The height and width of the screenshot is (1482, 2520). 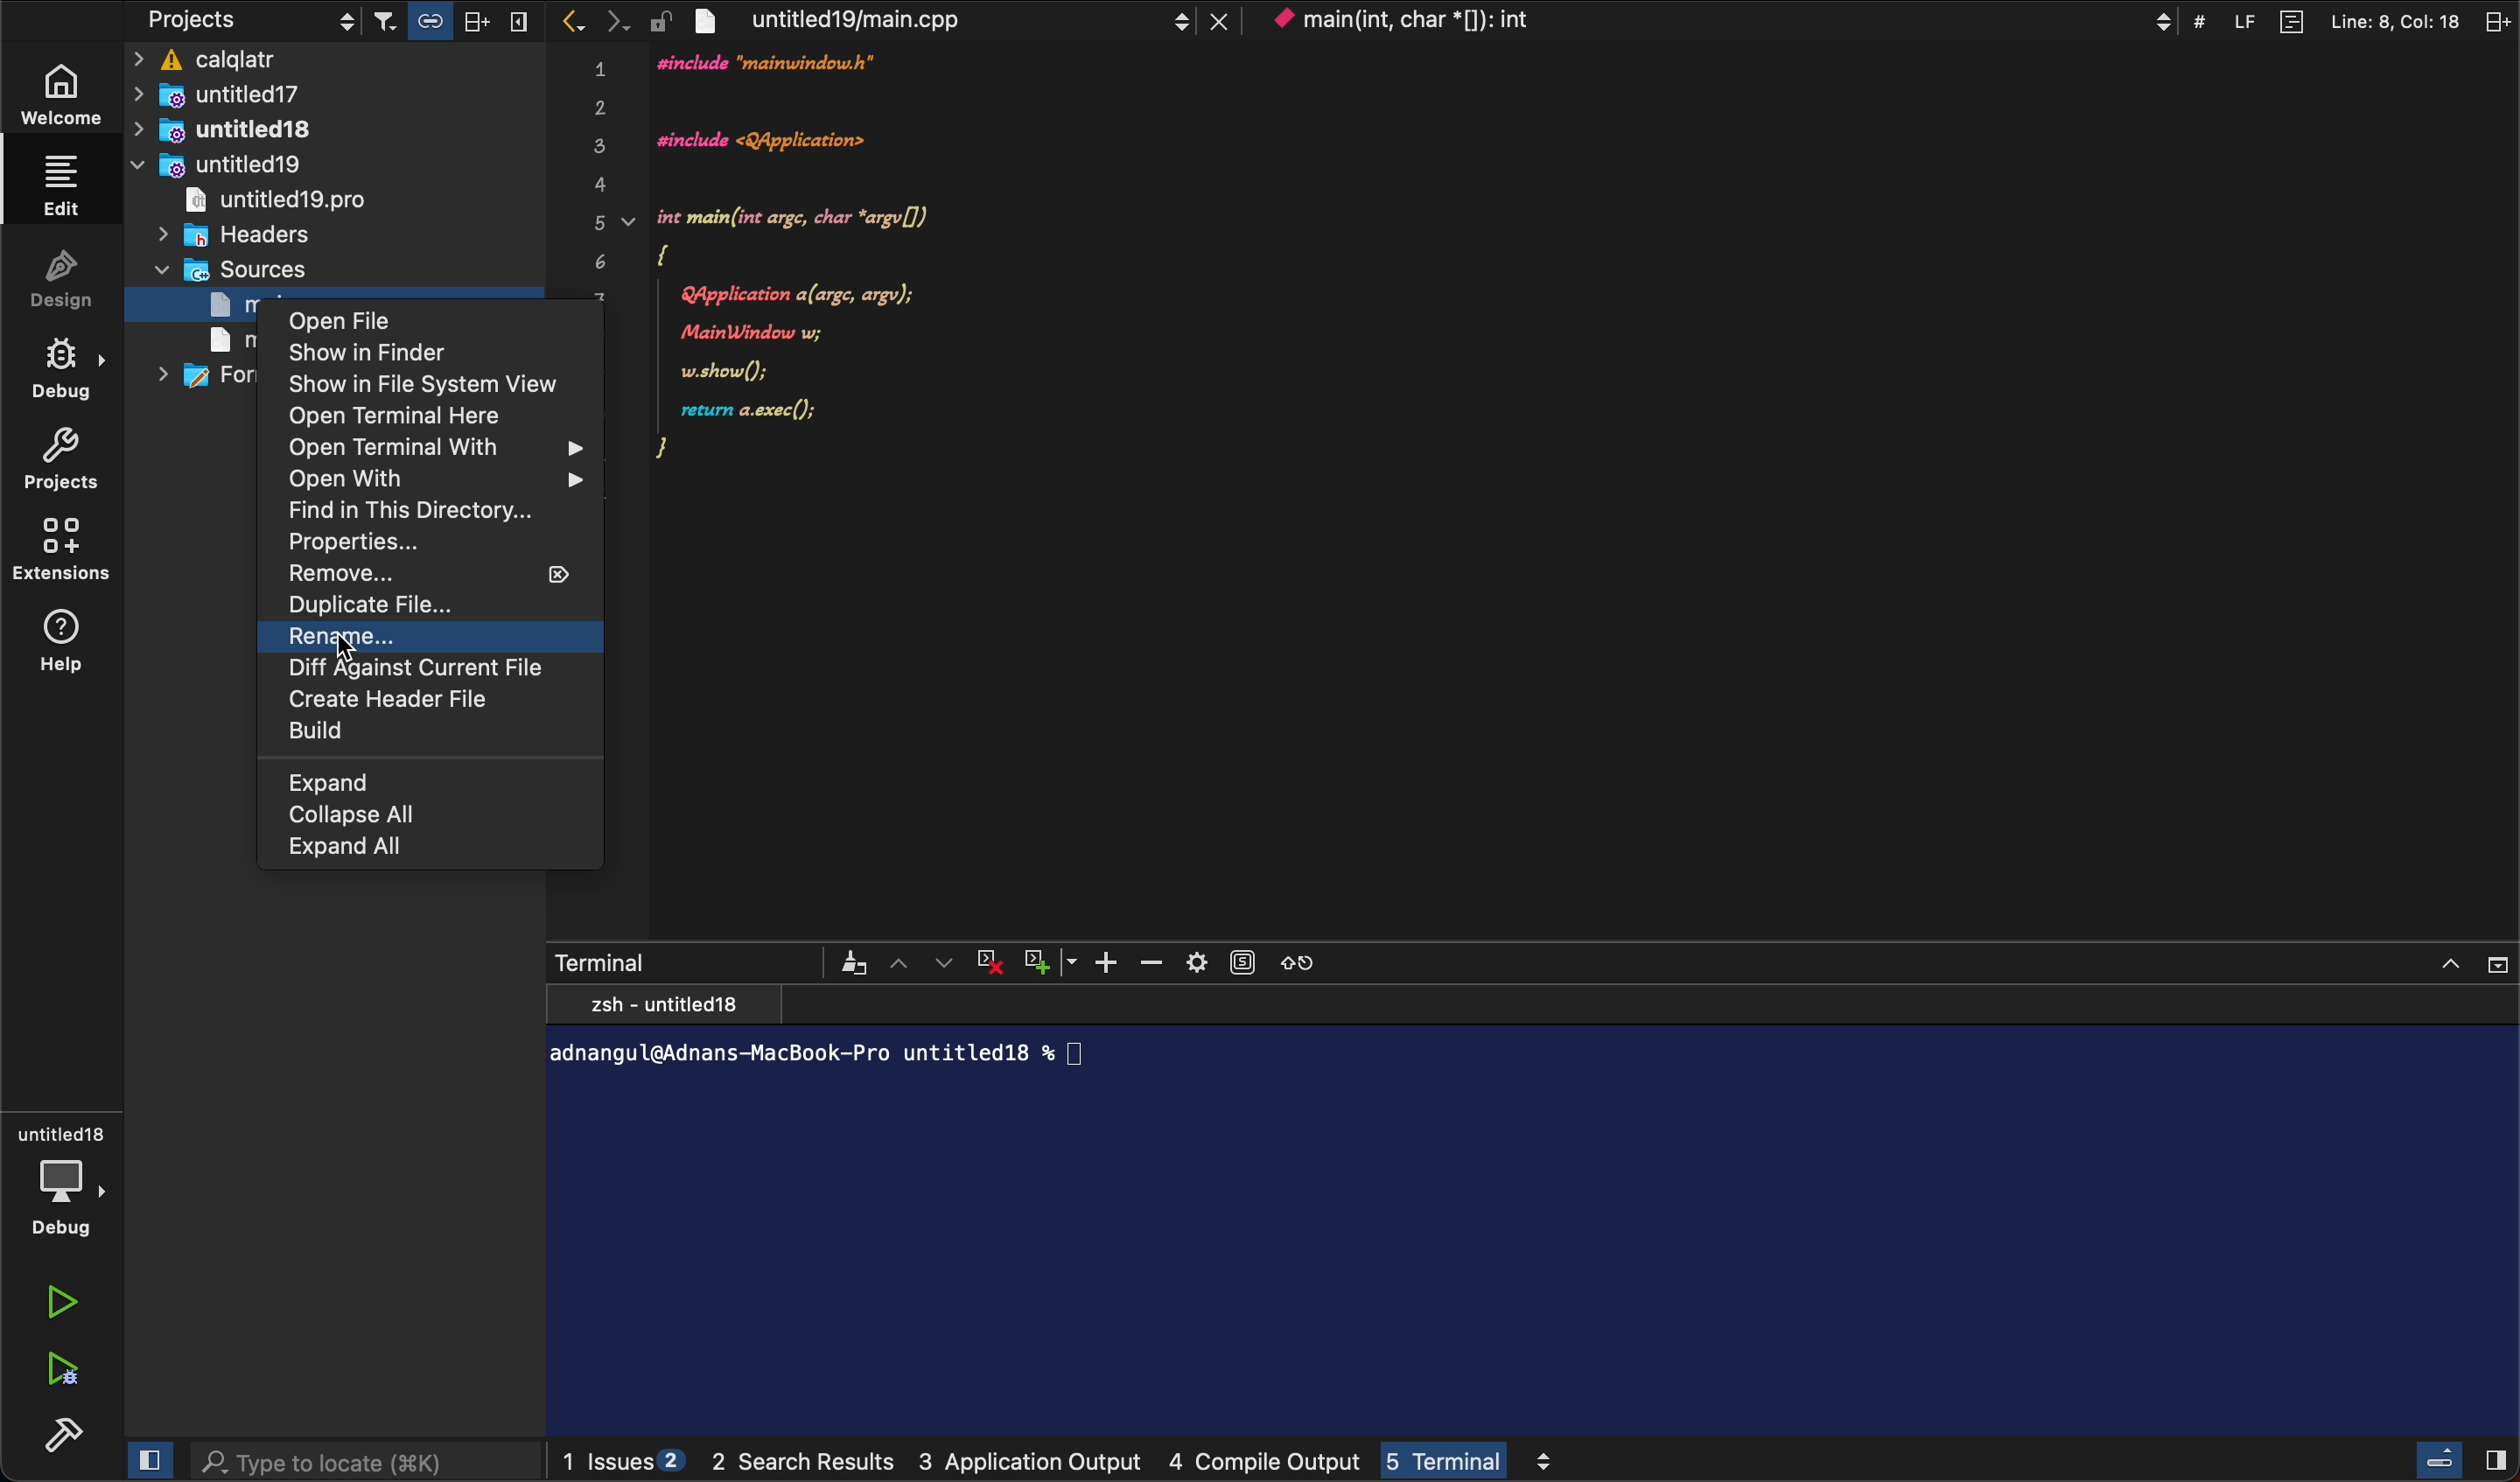 I want to click on expand all, so click(x=420, y=845).